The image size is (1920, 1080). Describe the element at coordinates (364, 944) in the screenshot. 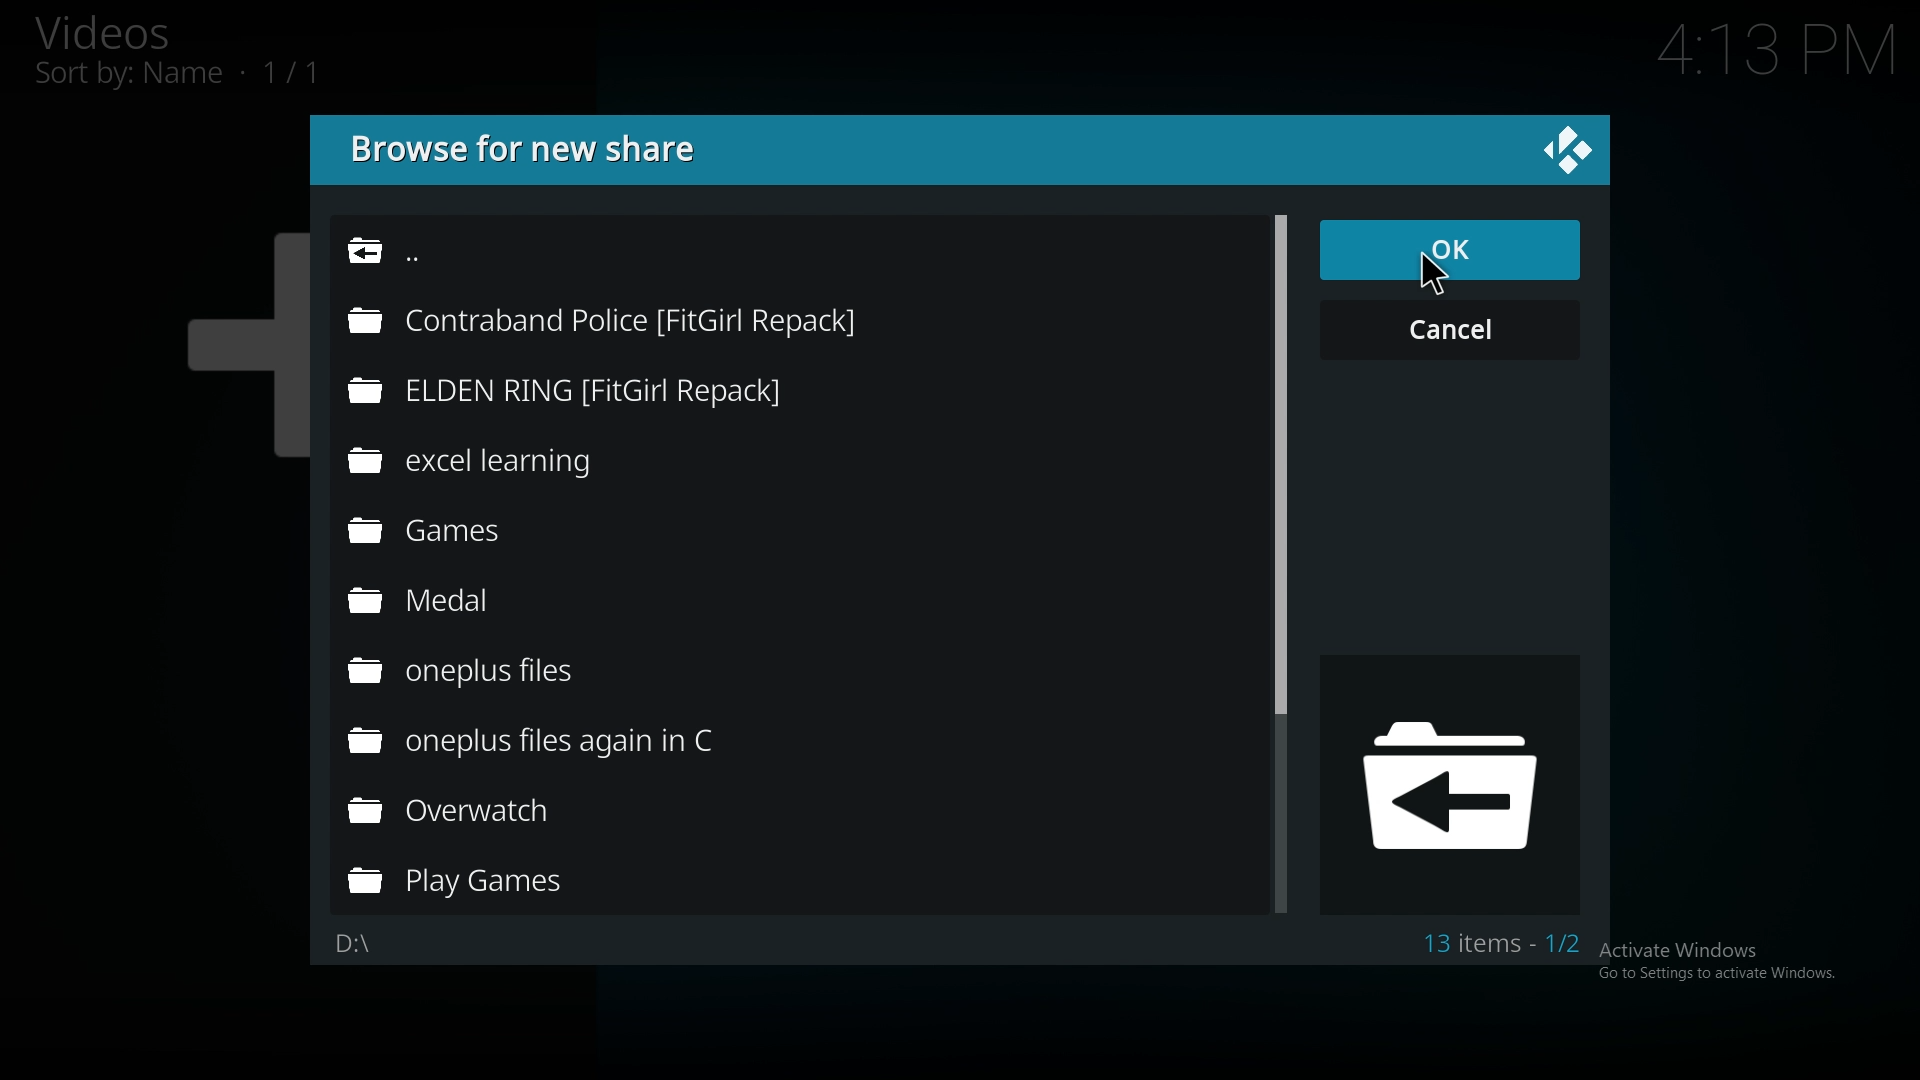

I see `folder name` at that location.